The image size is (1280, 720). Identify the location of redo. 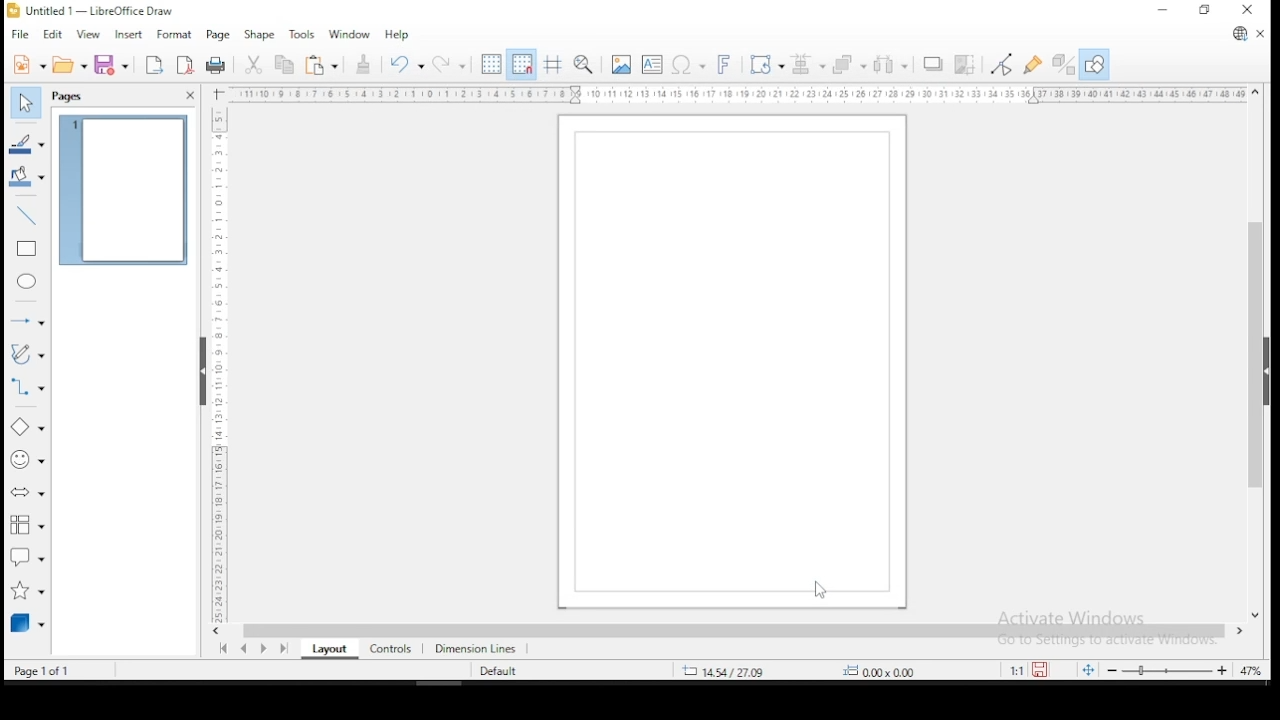
(449, 64).